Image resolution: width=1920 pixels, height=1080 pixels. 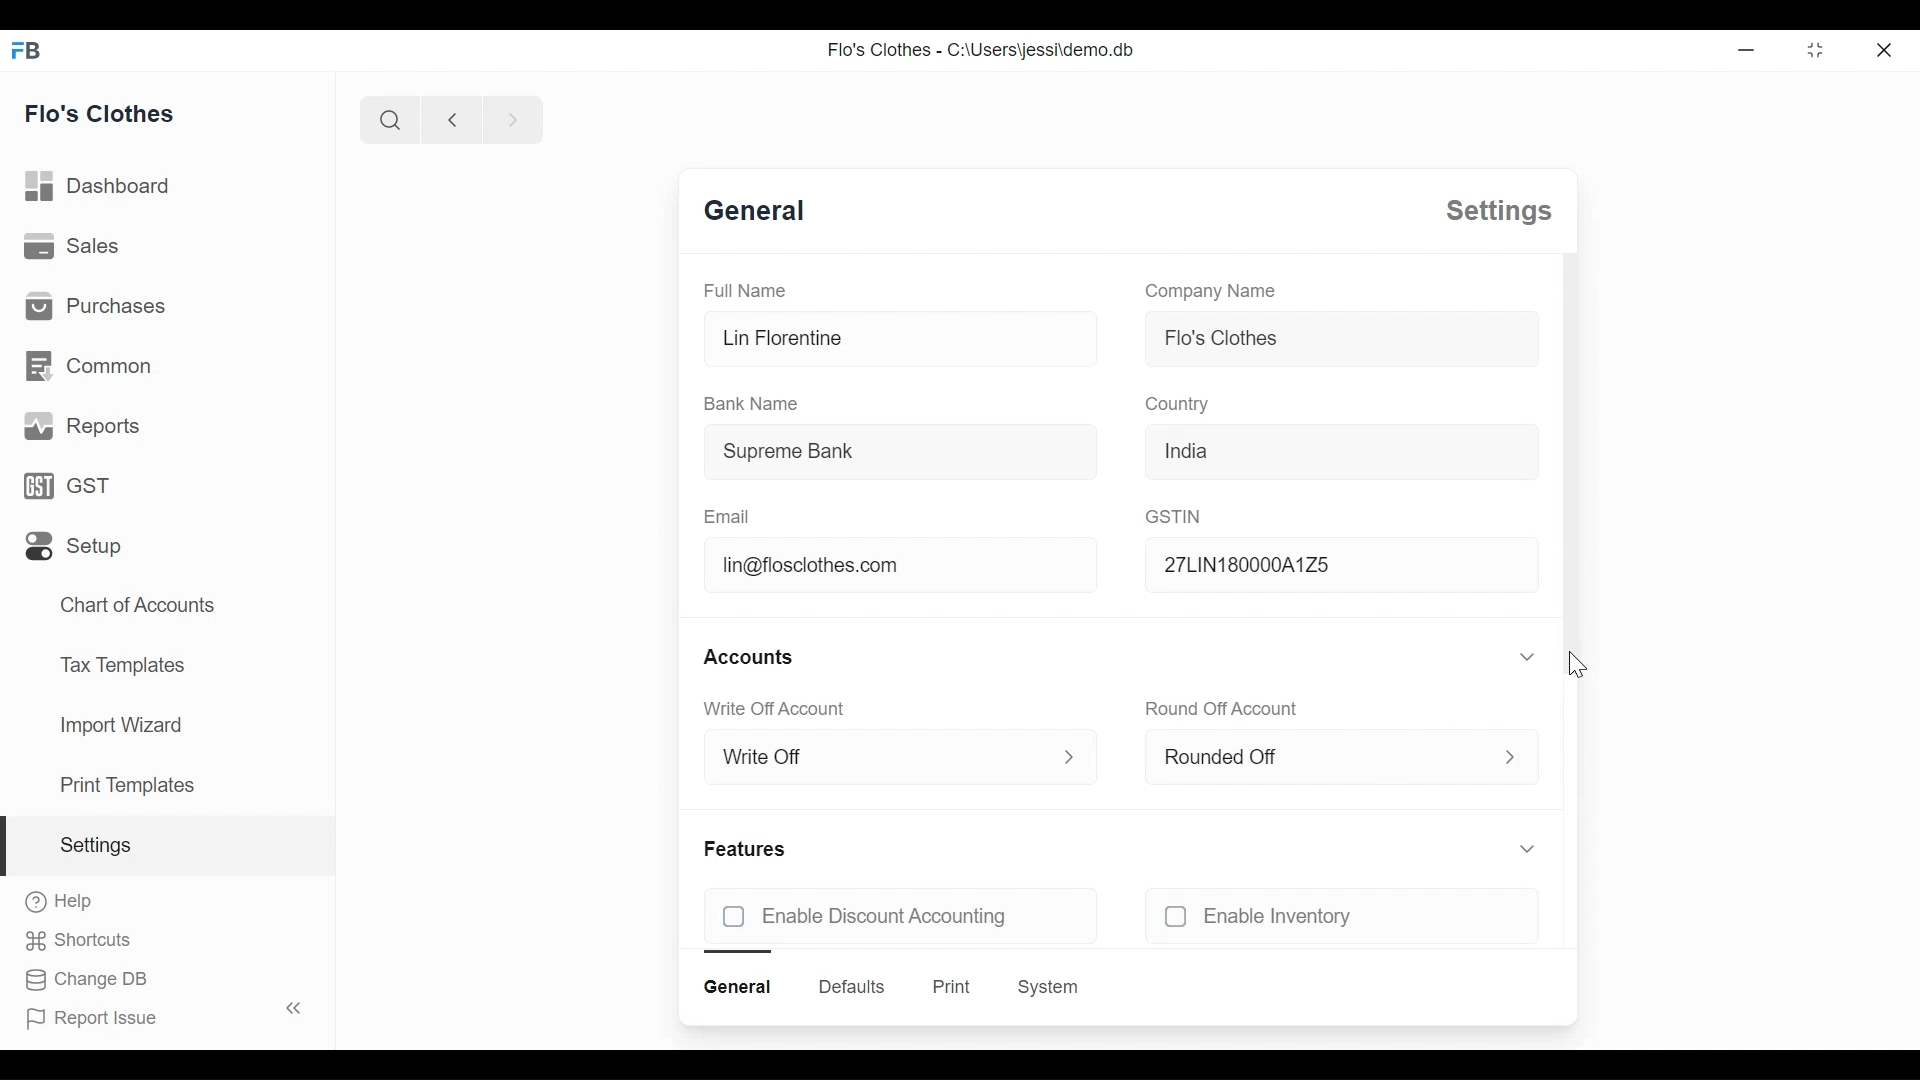 What do you see at coordinates (73, 247) in the screenshot?
I see `Sales` at bounding box center [73, 247].